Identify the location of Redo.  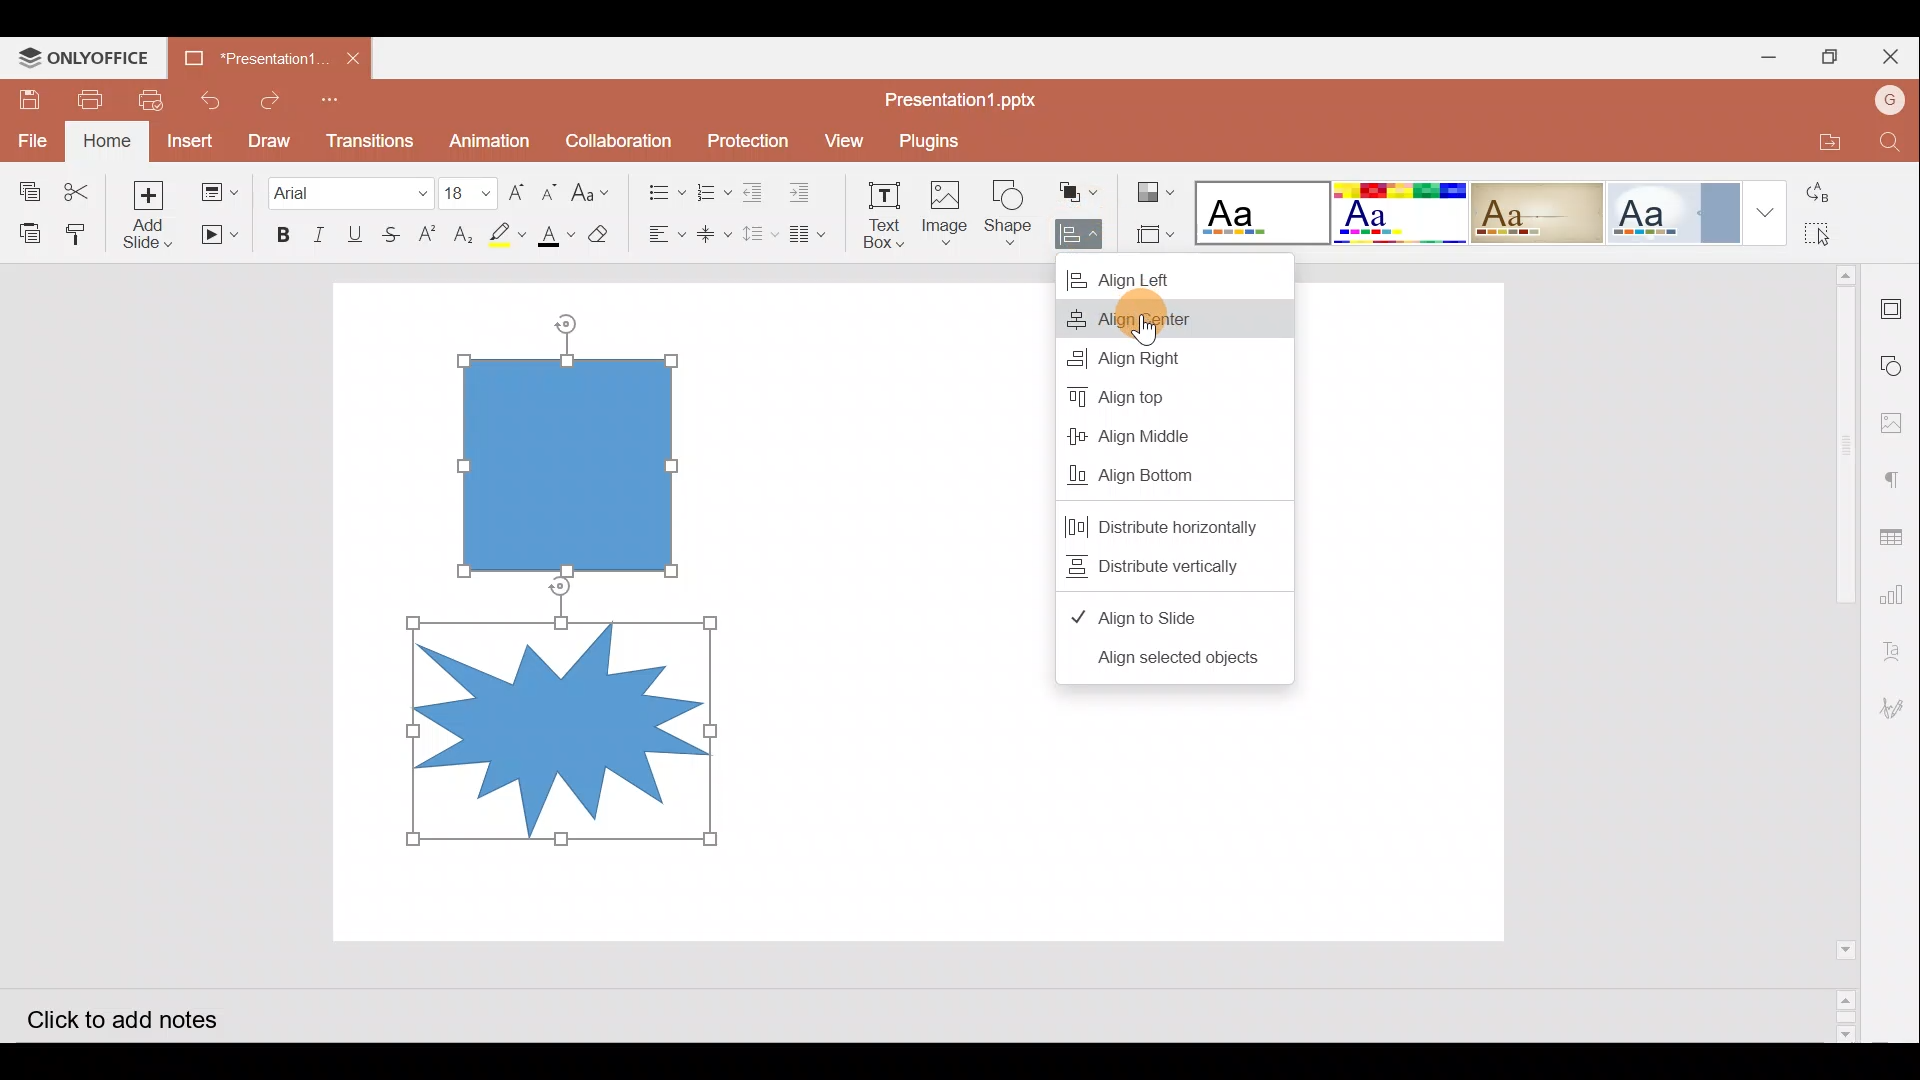
(268, 95).